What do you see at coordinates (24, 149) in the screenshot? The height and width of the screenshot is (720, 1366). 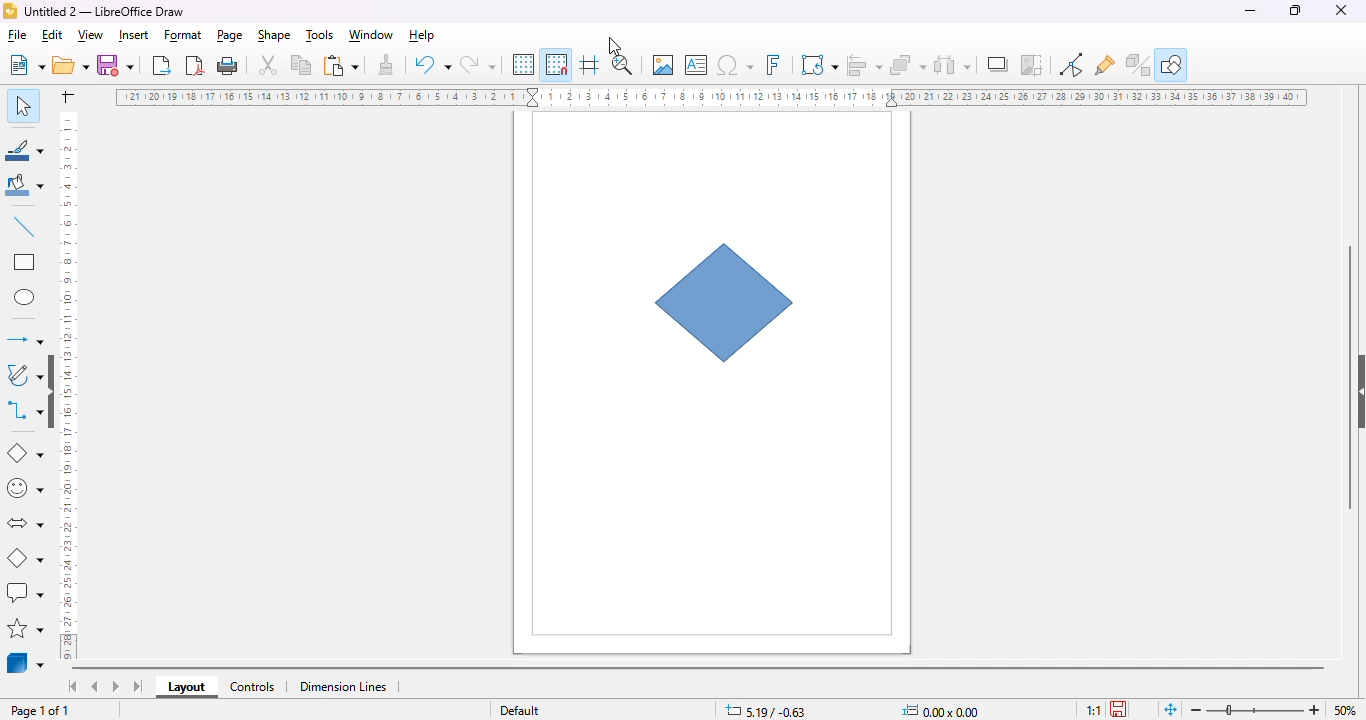 I see `line color` at bounding box center [24, 149].